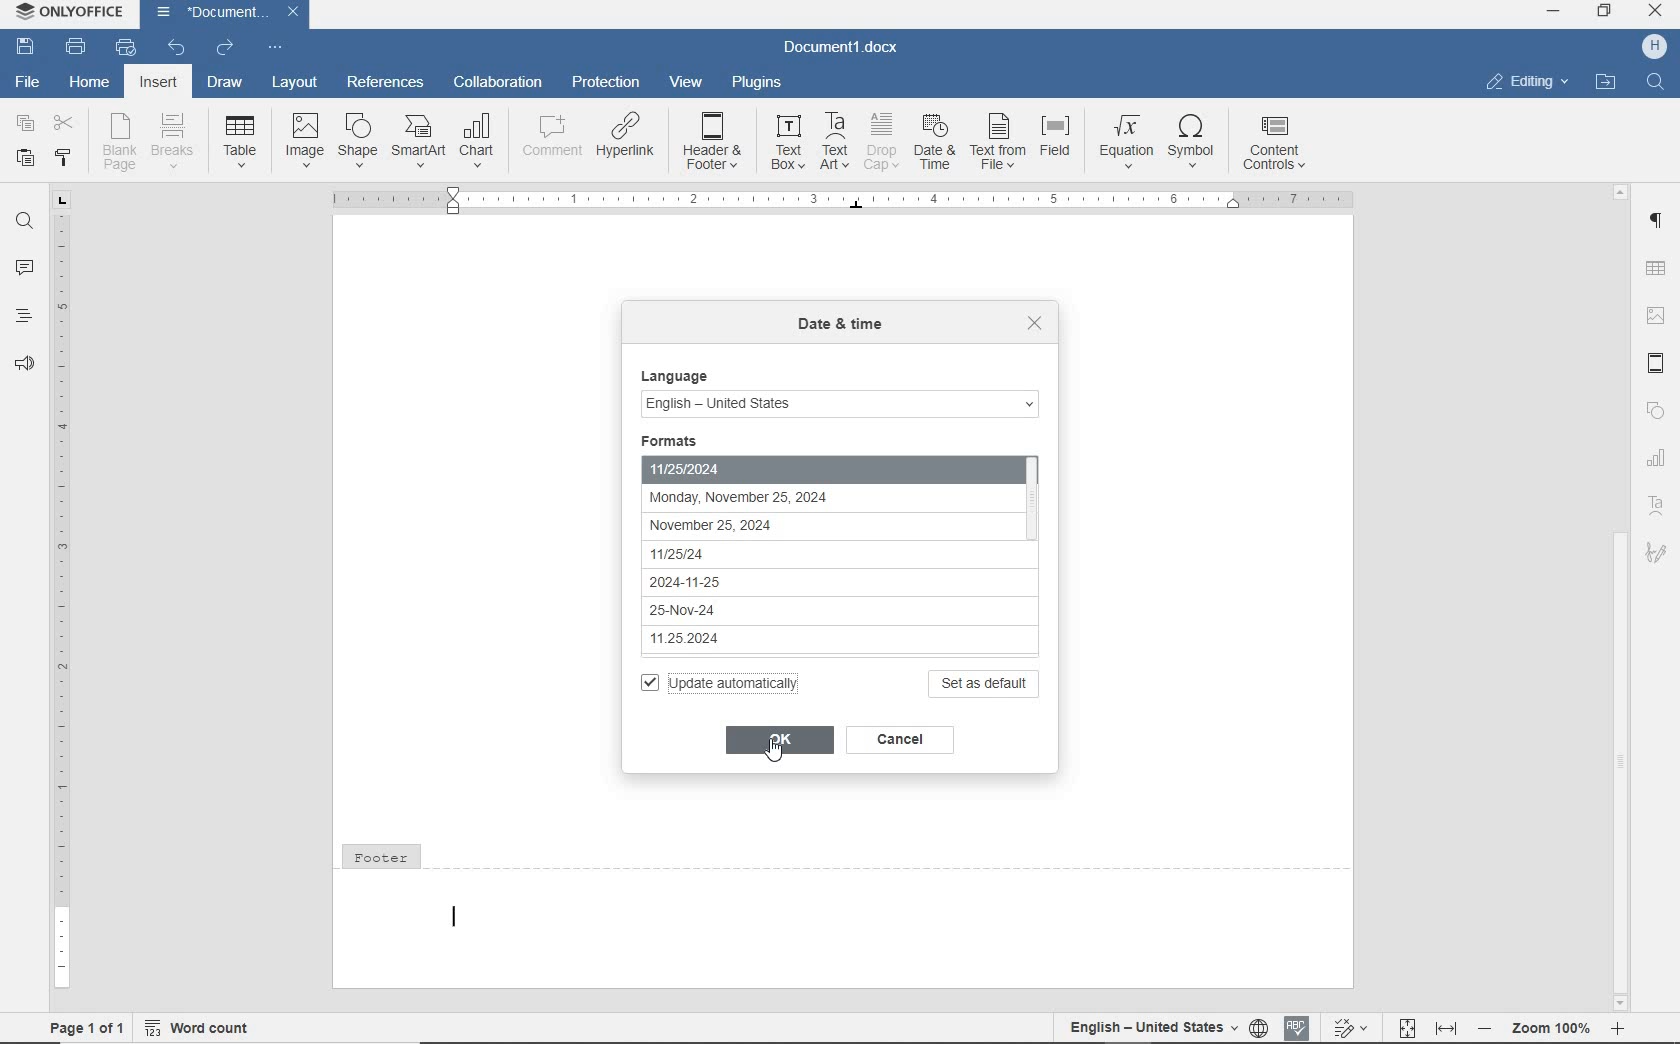 Image resolution: width=1680 pixels, height=1044 pixels. Describe the element at coordinates (840, 399) in the screenshot. I see `English — United States -` at that location.